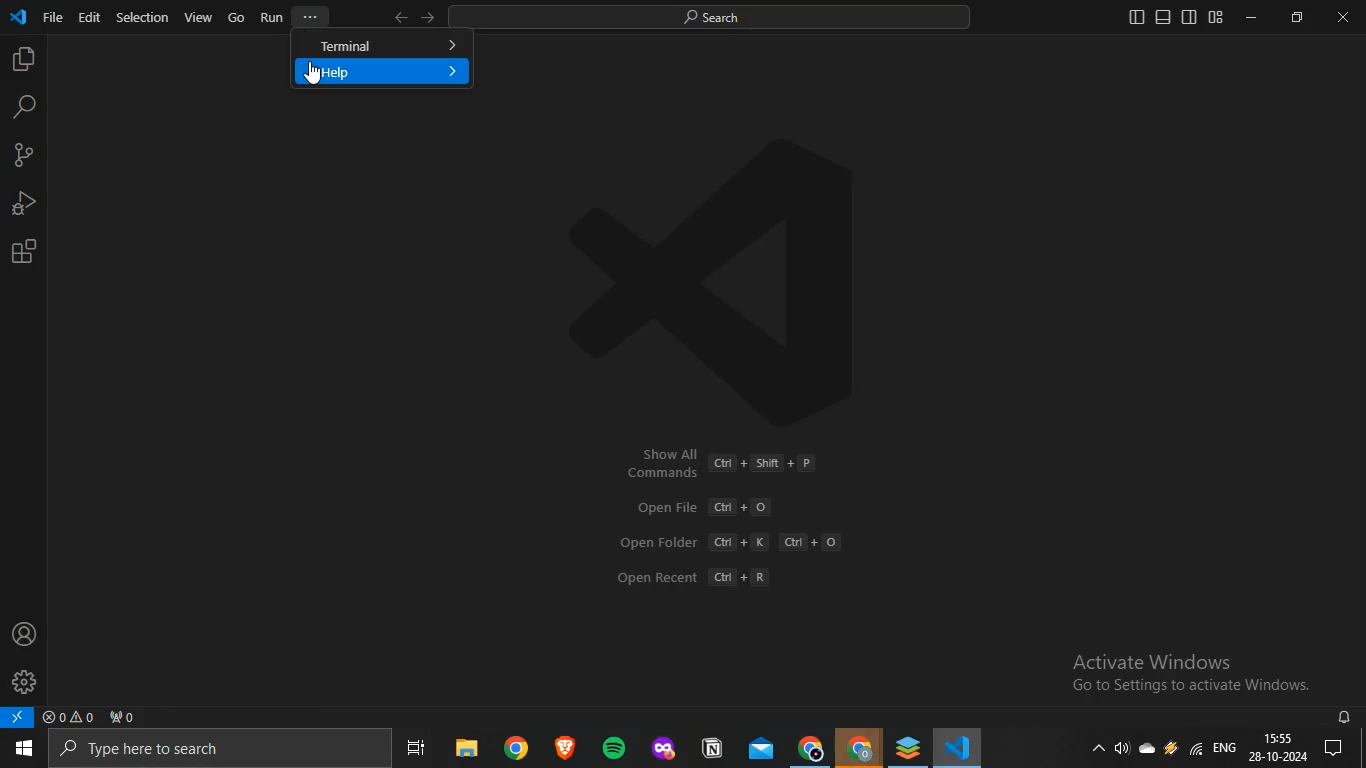 The height and width of the screenshot is (768, 1366). Describe the element at coordinates (1195, 750) in the screenshot. I see `wifi` at that location.